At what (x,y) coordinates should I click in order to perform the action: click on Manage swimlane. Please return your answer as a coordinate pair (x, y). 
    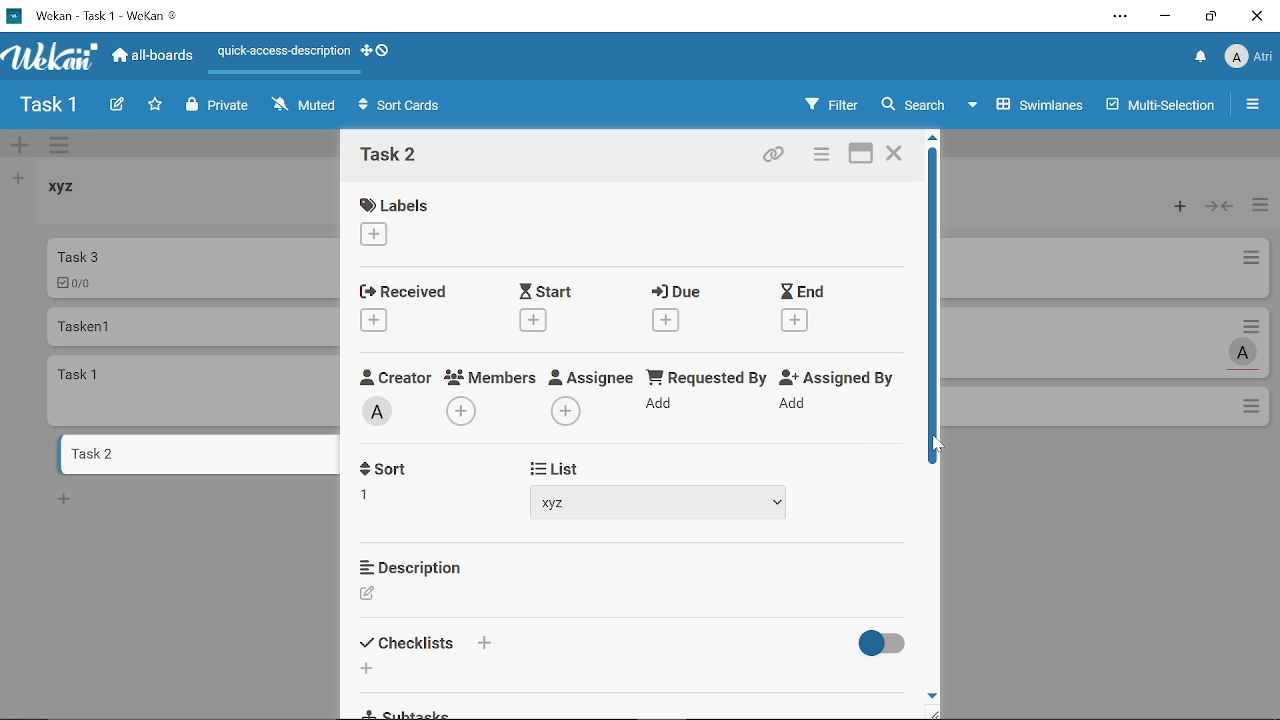
    Looking at the image, I should click on (61, 147).